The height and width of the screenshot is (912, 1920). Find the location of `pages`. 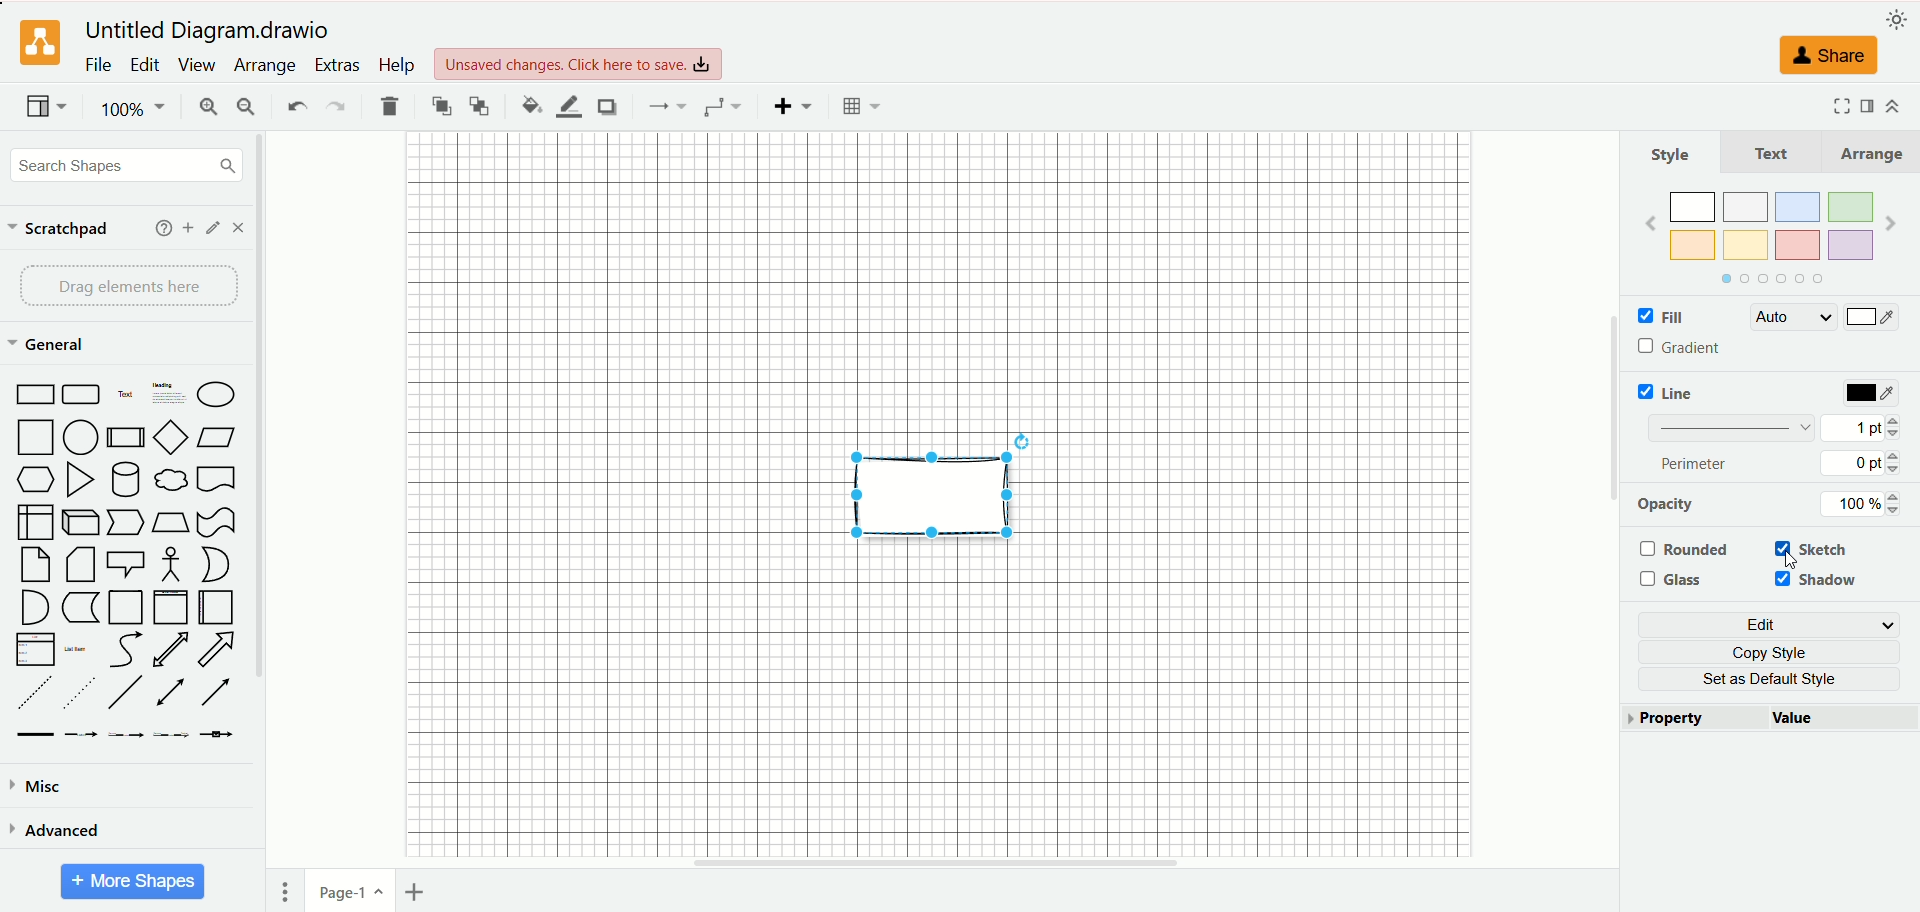

pages is located at coordinates (285, 892).